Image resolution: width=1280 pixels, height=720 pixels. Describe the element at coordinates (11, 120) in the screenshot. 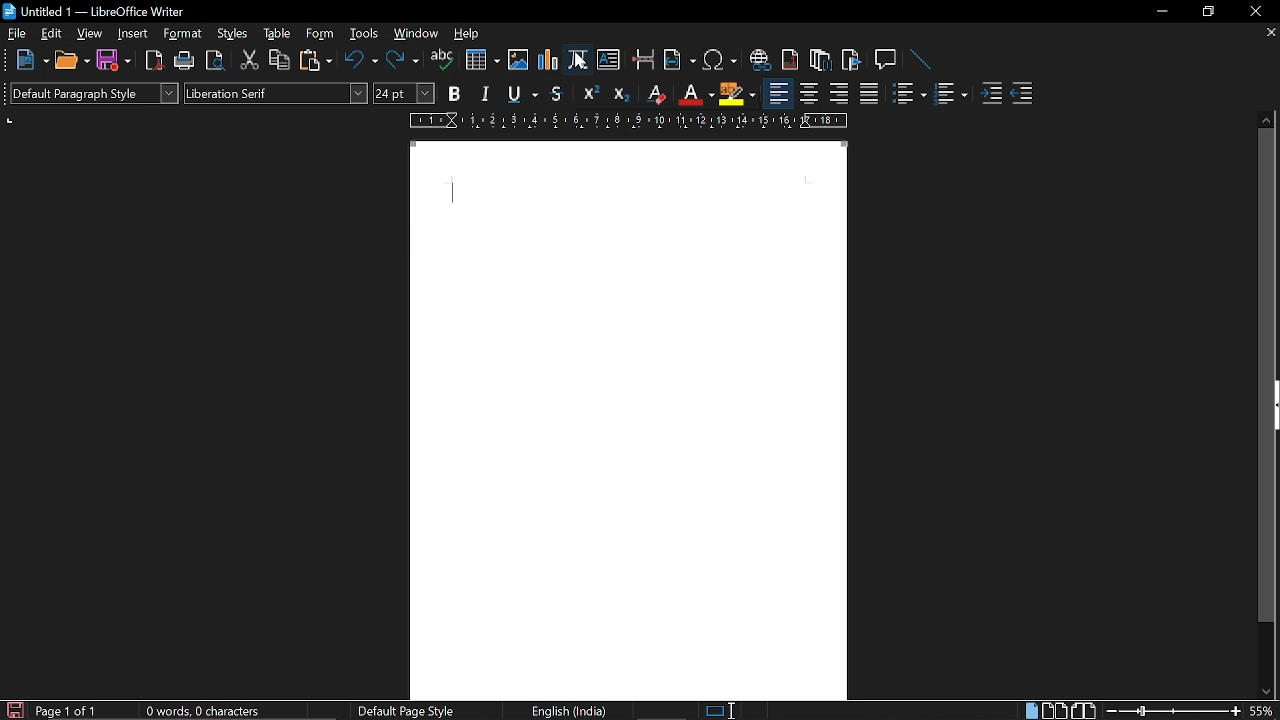

I see `column options` at that location.